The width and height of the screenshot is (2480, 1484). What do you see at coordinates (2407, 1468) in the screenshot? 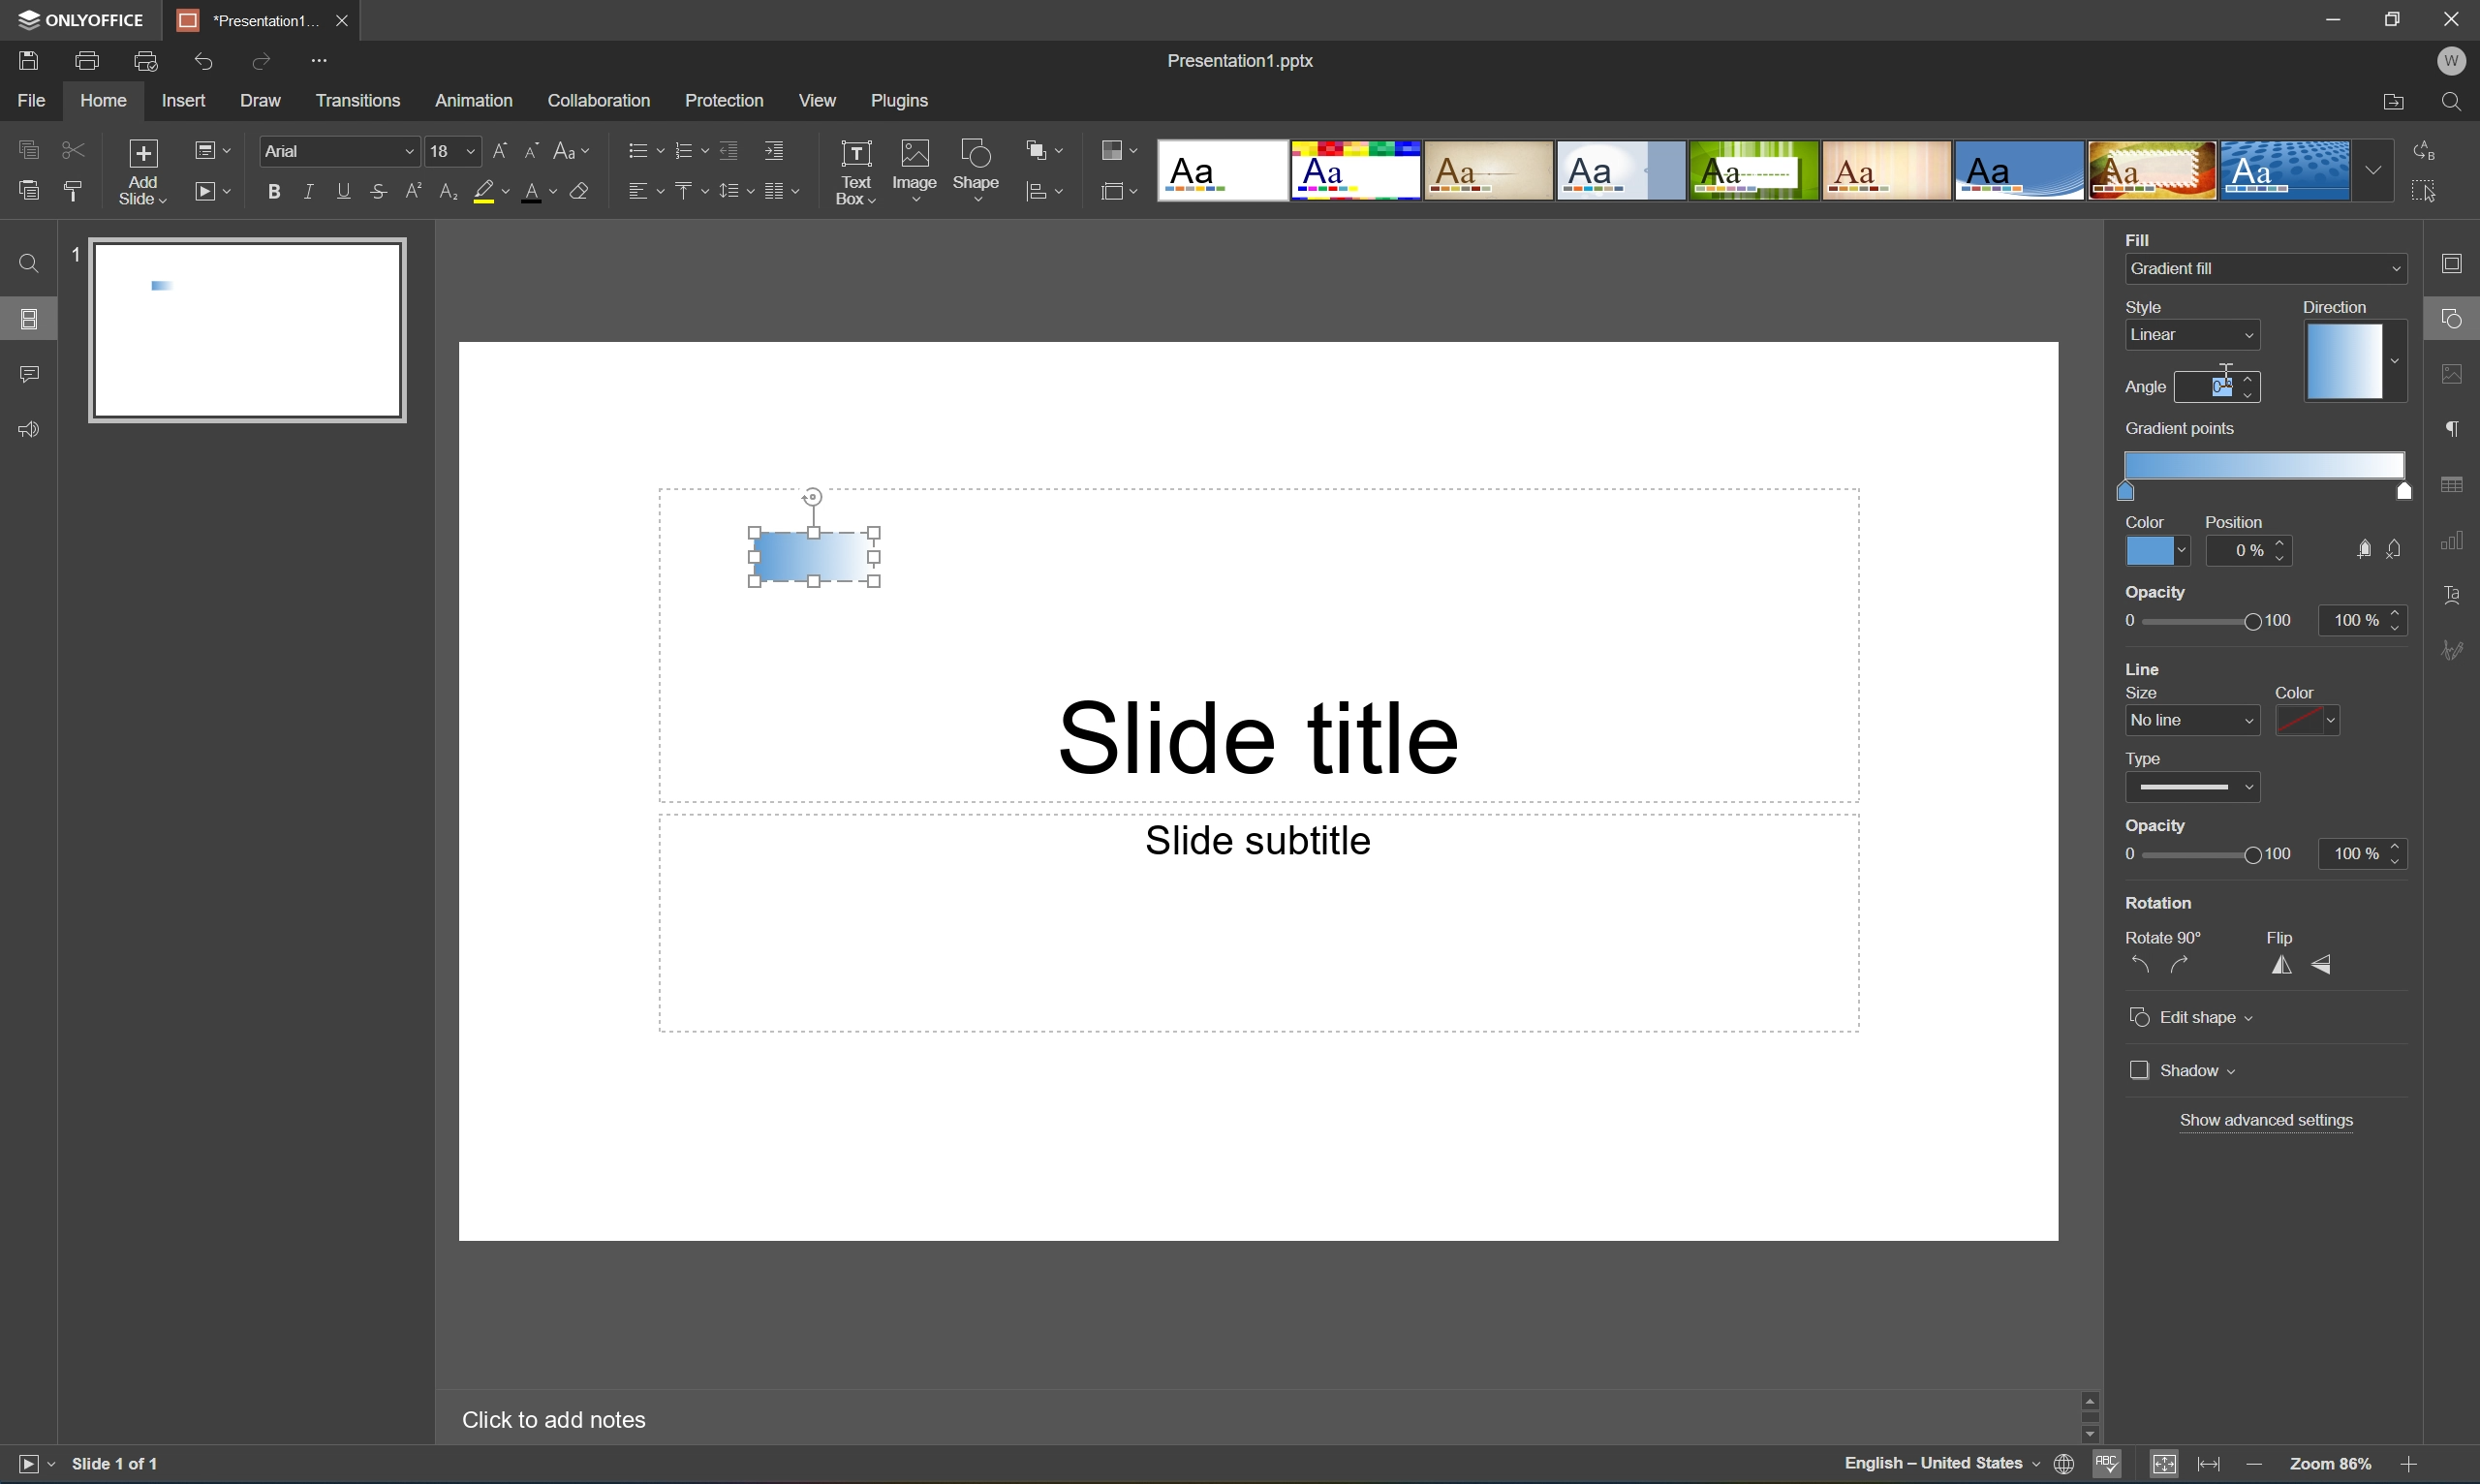
I see `Zoom In` at bounding box center [2407, 1468].